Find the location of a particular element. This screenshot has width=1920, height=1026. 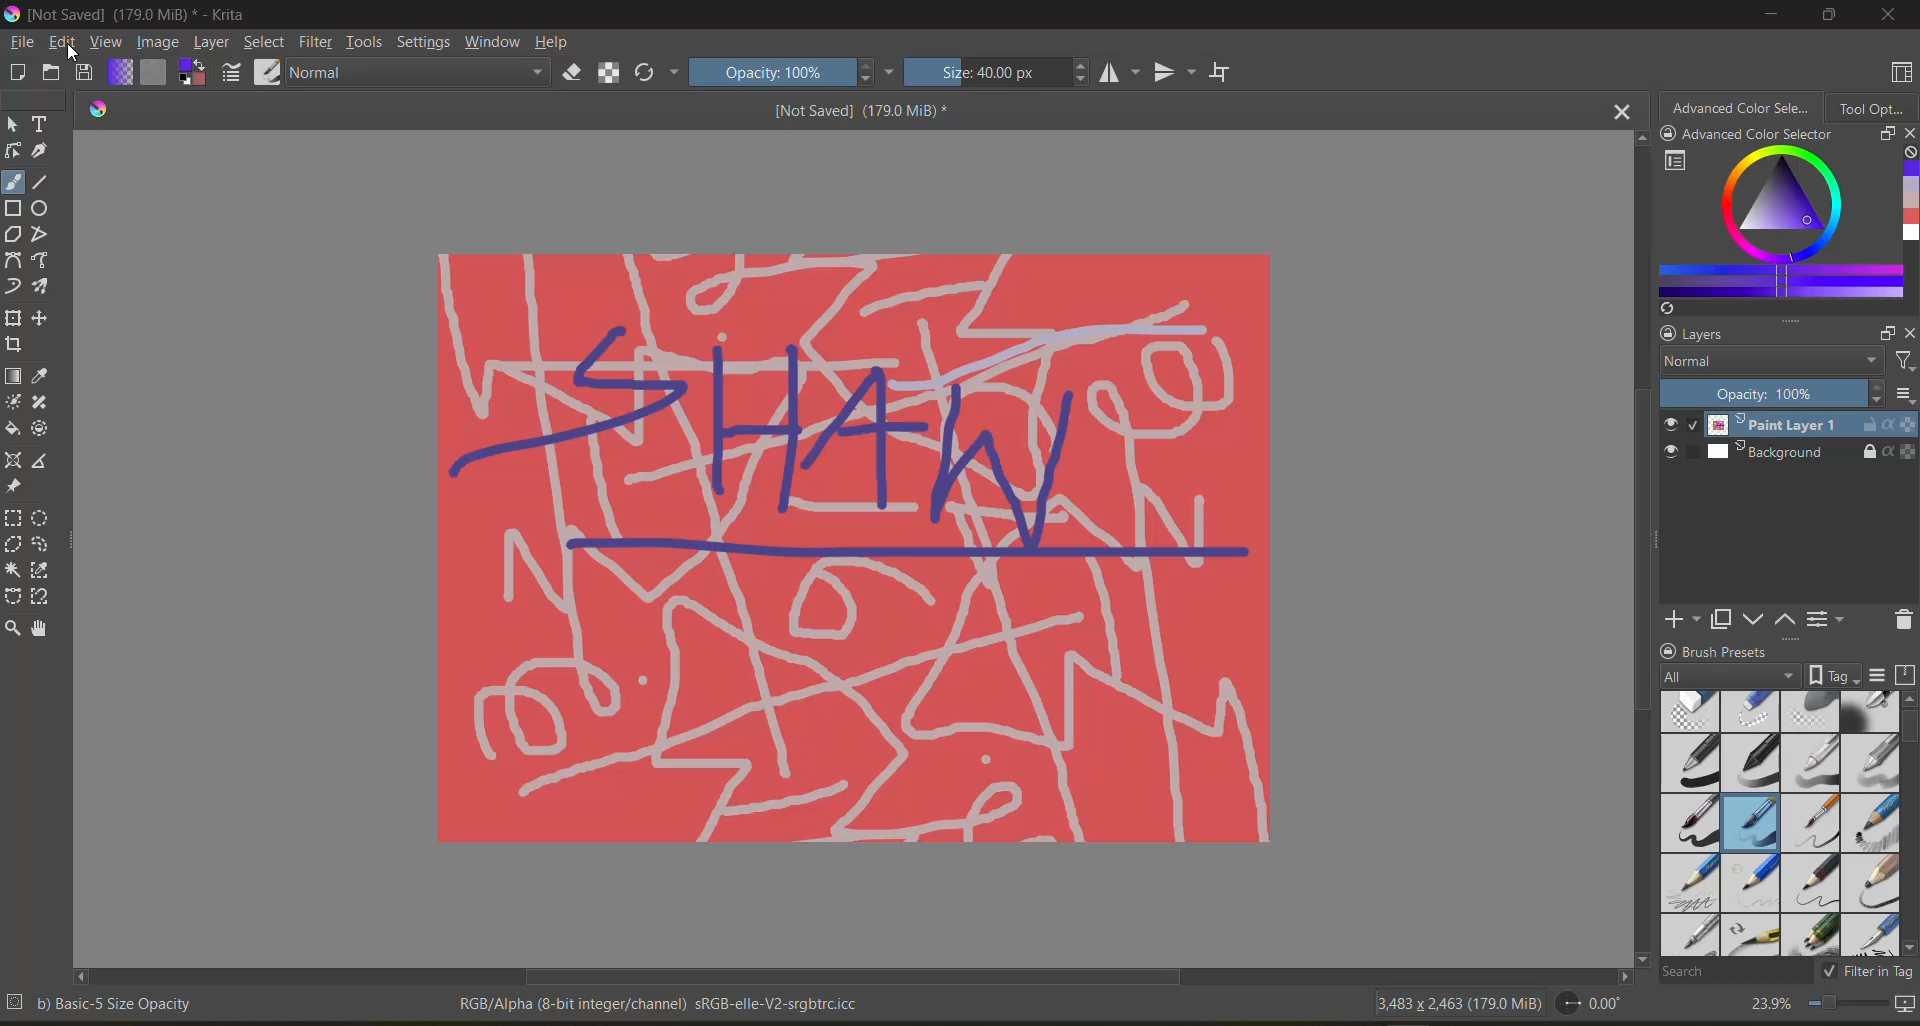

All is located at coordinates (1731, 676).